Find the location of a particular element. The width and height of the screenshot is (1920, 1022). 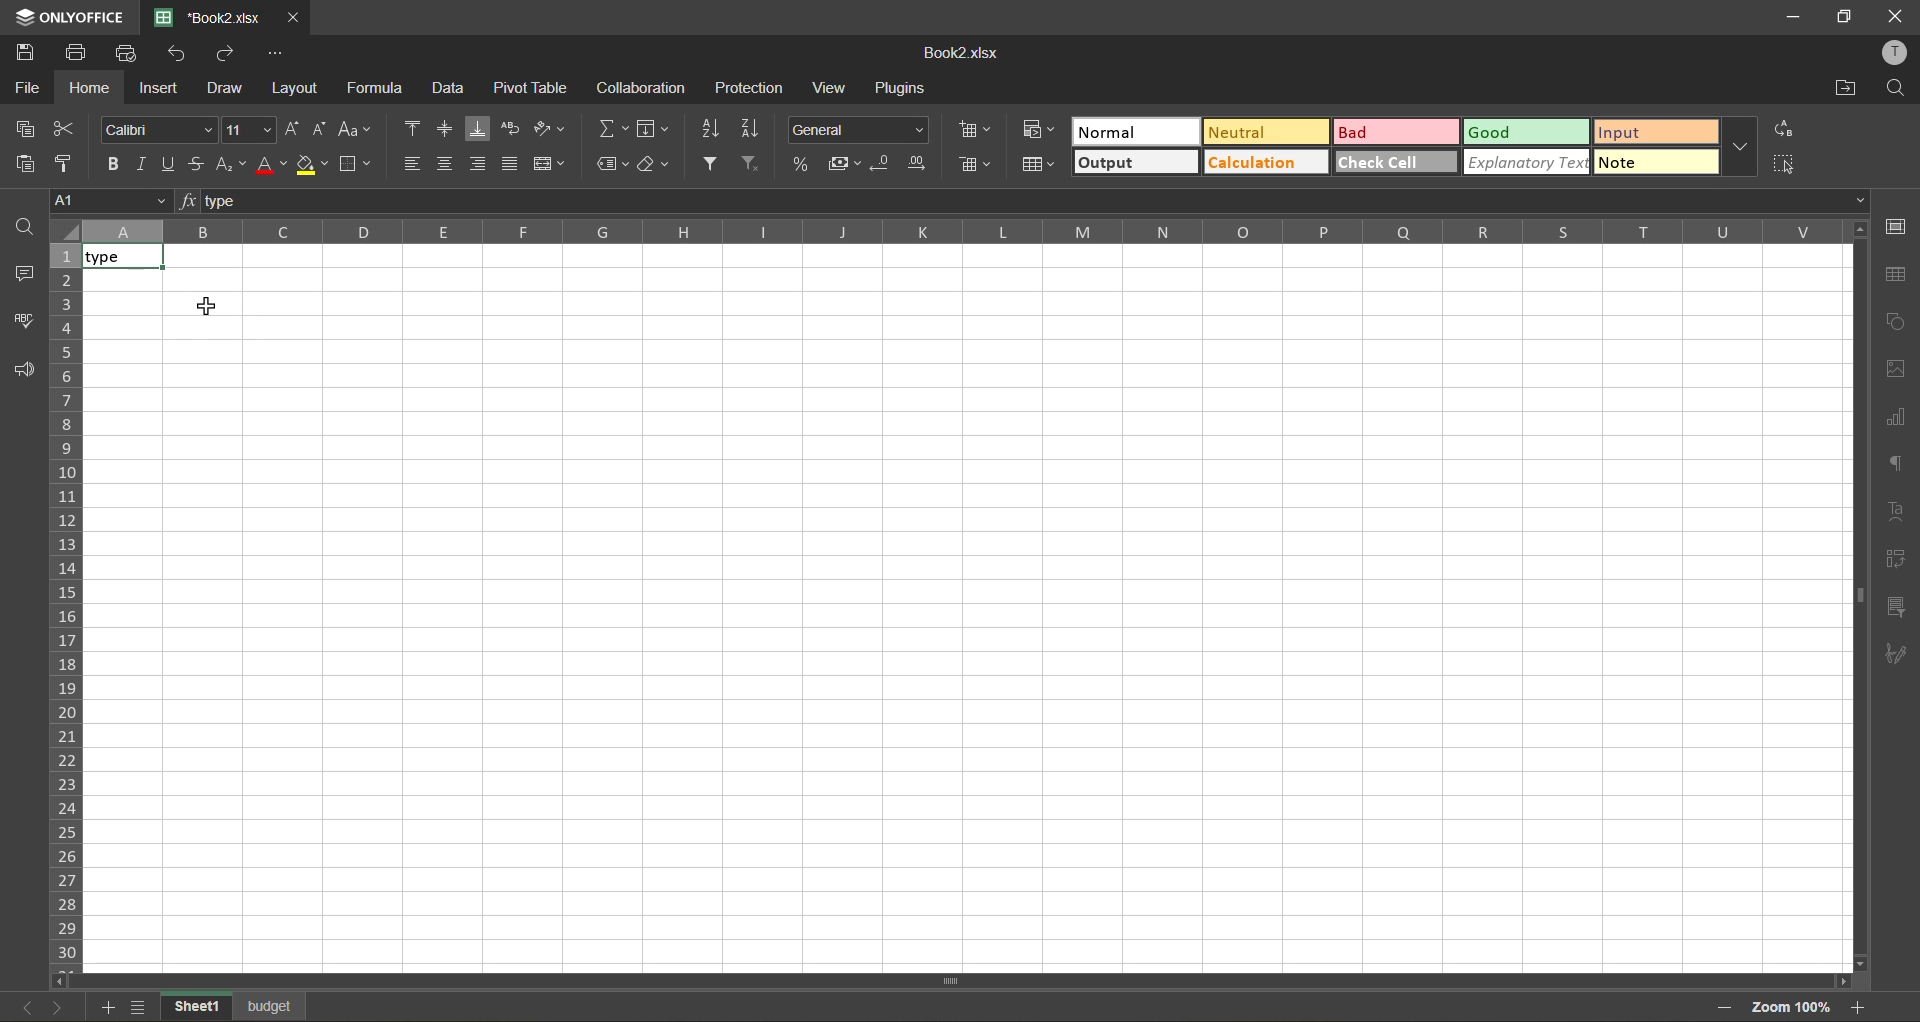

underline is located at coordinates (172, 164).